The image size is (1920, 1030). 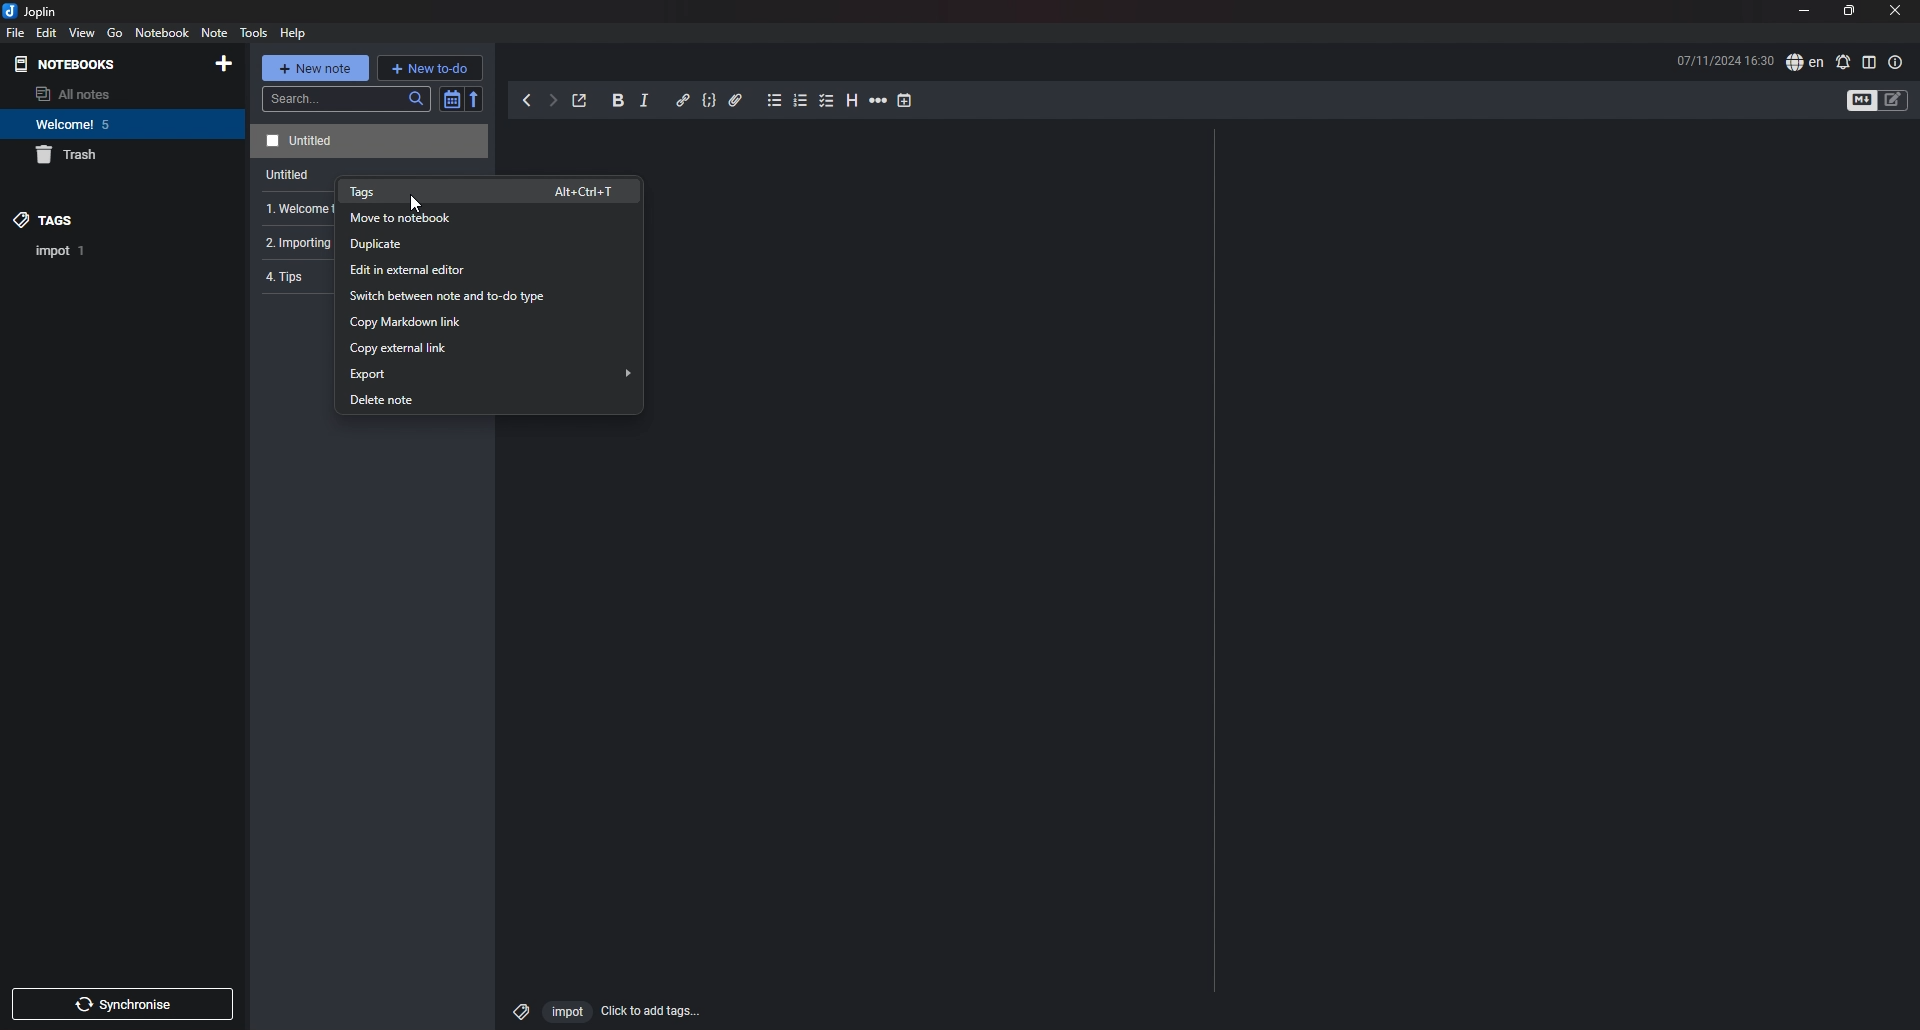 What do you see at coordinates (106, 156) in the screenshot?
I see `trash` at bounding box center [106, 156].